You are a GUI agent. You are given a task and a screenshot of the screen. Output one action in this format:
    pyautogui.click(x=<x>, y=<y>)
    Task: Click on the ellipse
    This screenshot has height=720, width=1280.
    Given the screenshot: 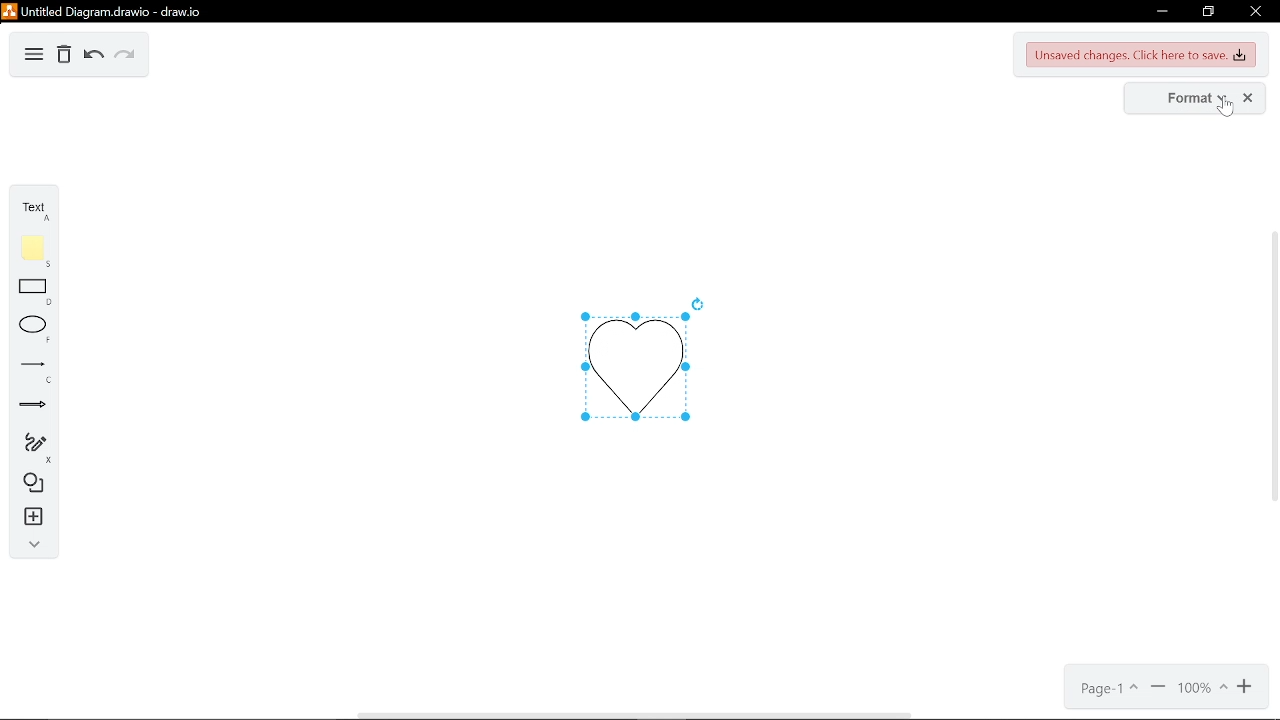 What is the action you would take?
    pyautogui.click(x=34, y=329)
    